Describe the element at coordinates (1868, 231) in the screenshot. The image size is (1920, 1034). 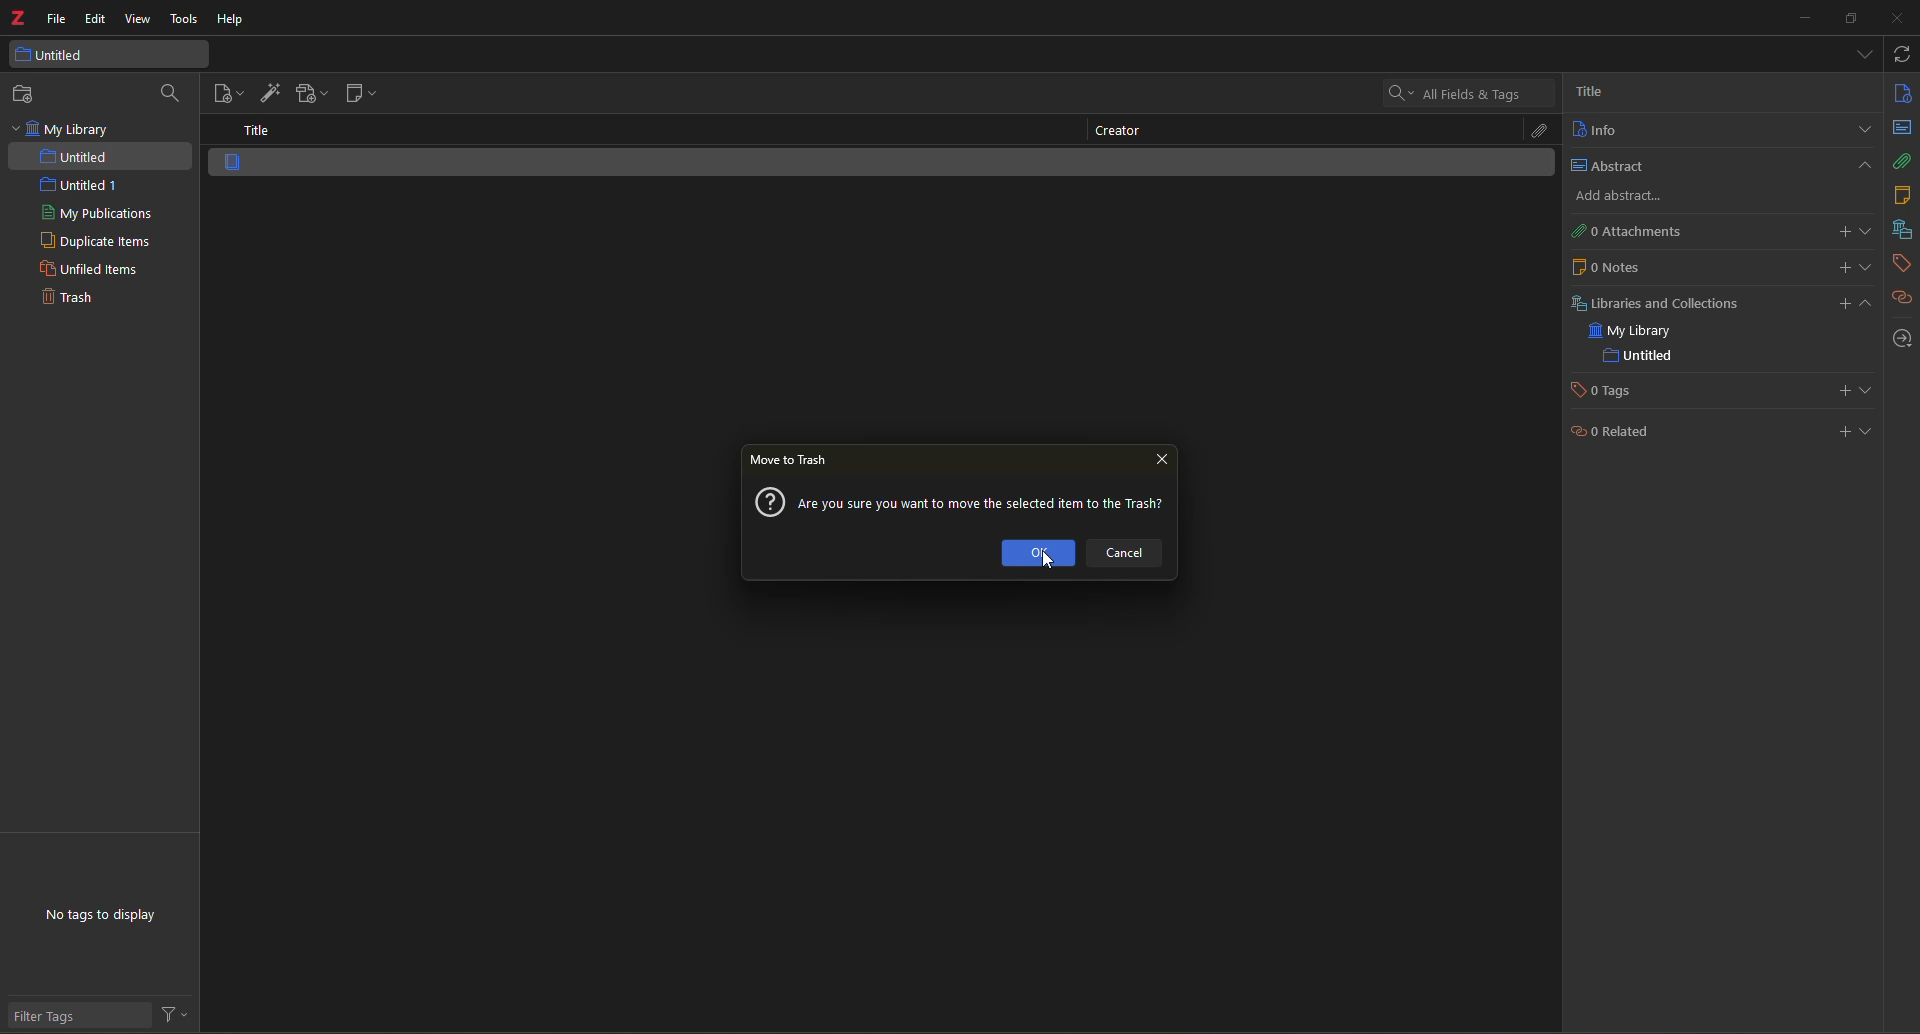
I see `expand` at that location.